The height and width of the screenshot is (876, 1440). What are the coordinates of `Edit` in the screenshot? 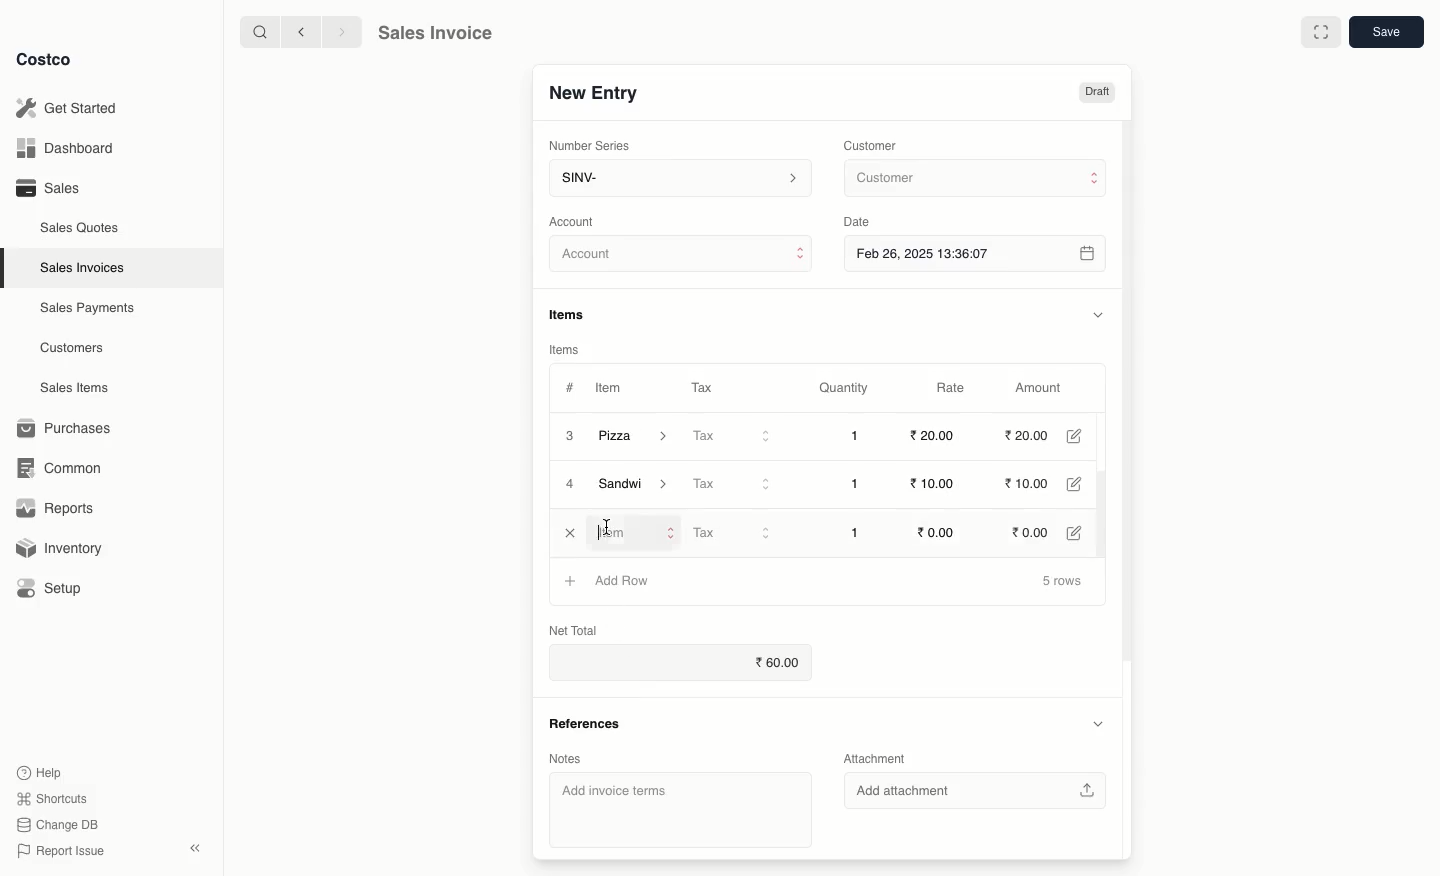 It's located at (1086, 485).